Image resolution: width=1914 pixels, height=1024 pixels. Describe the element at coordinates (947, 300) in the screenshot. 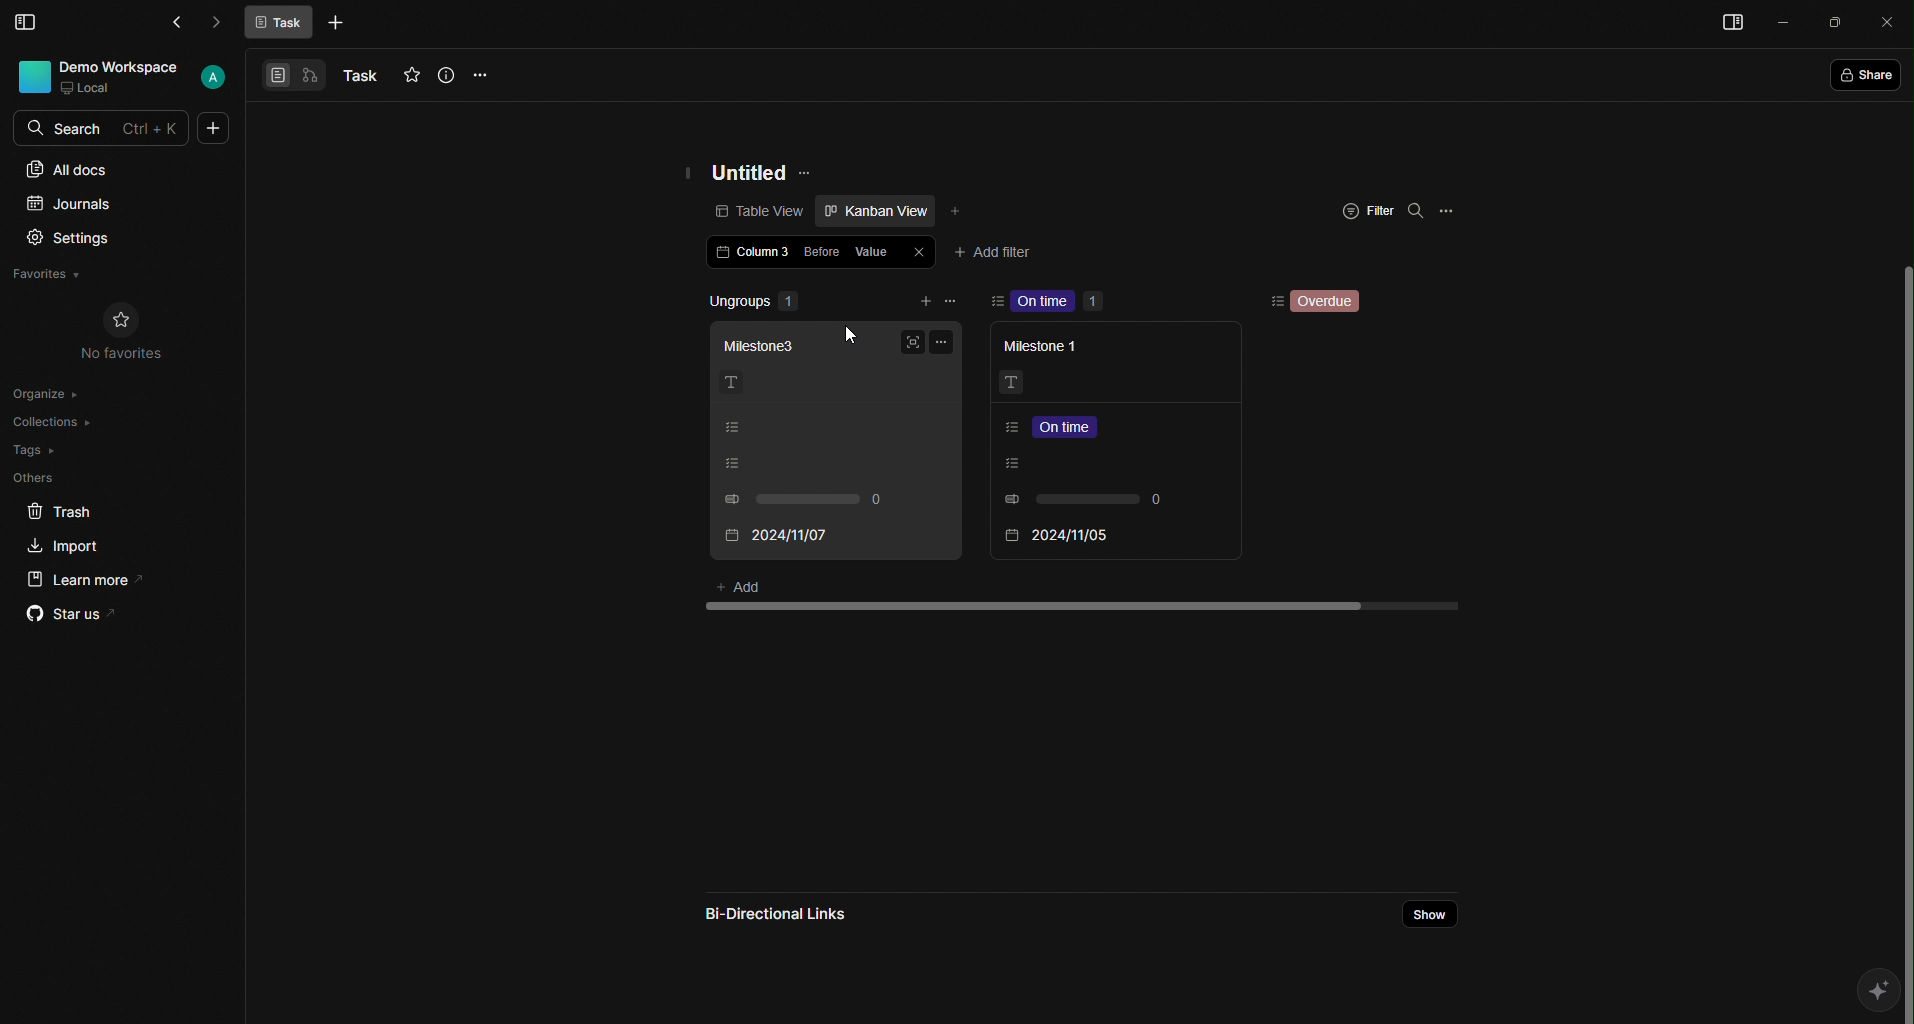

I see `remove` at that location.